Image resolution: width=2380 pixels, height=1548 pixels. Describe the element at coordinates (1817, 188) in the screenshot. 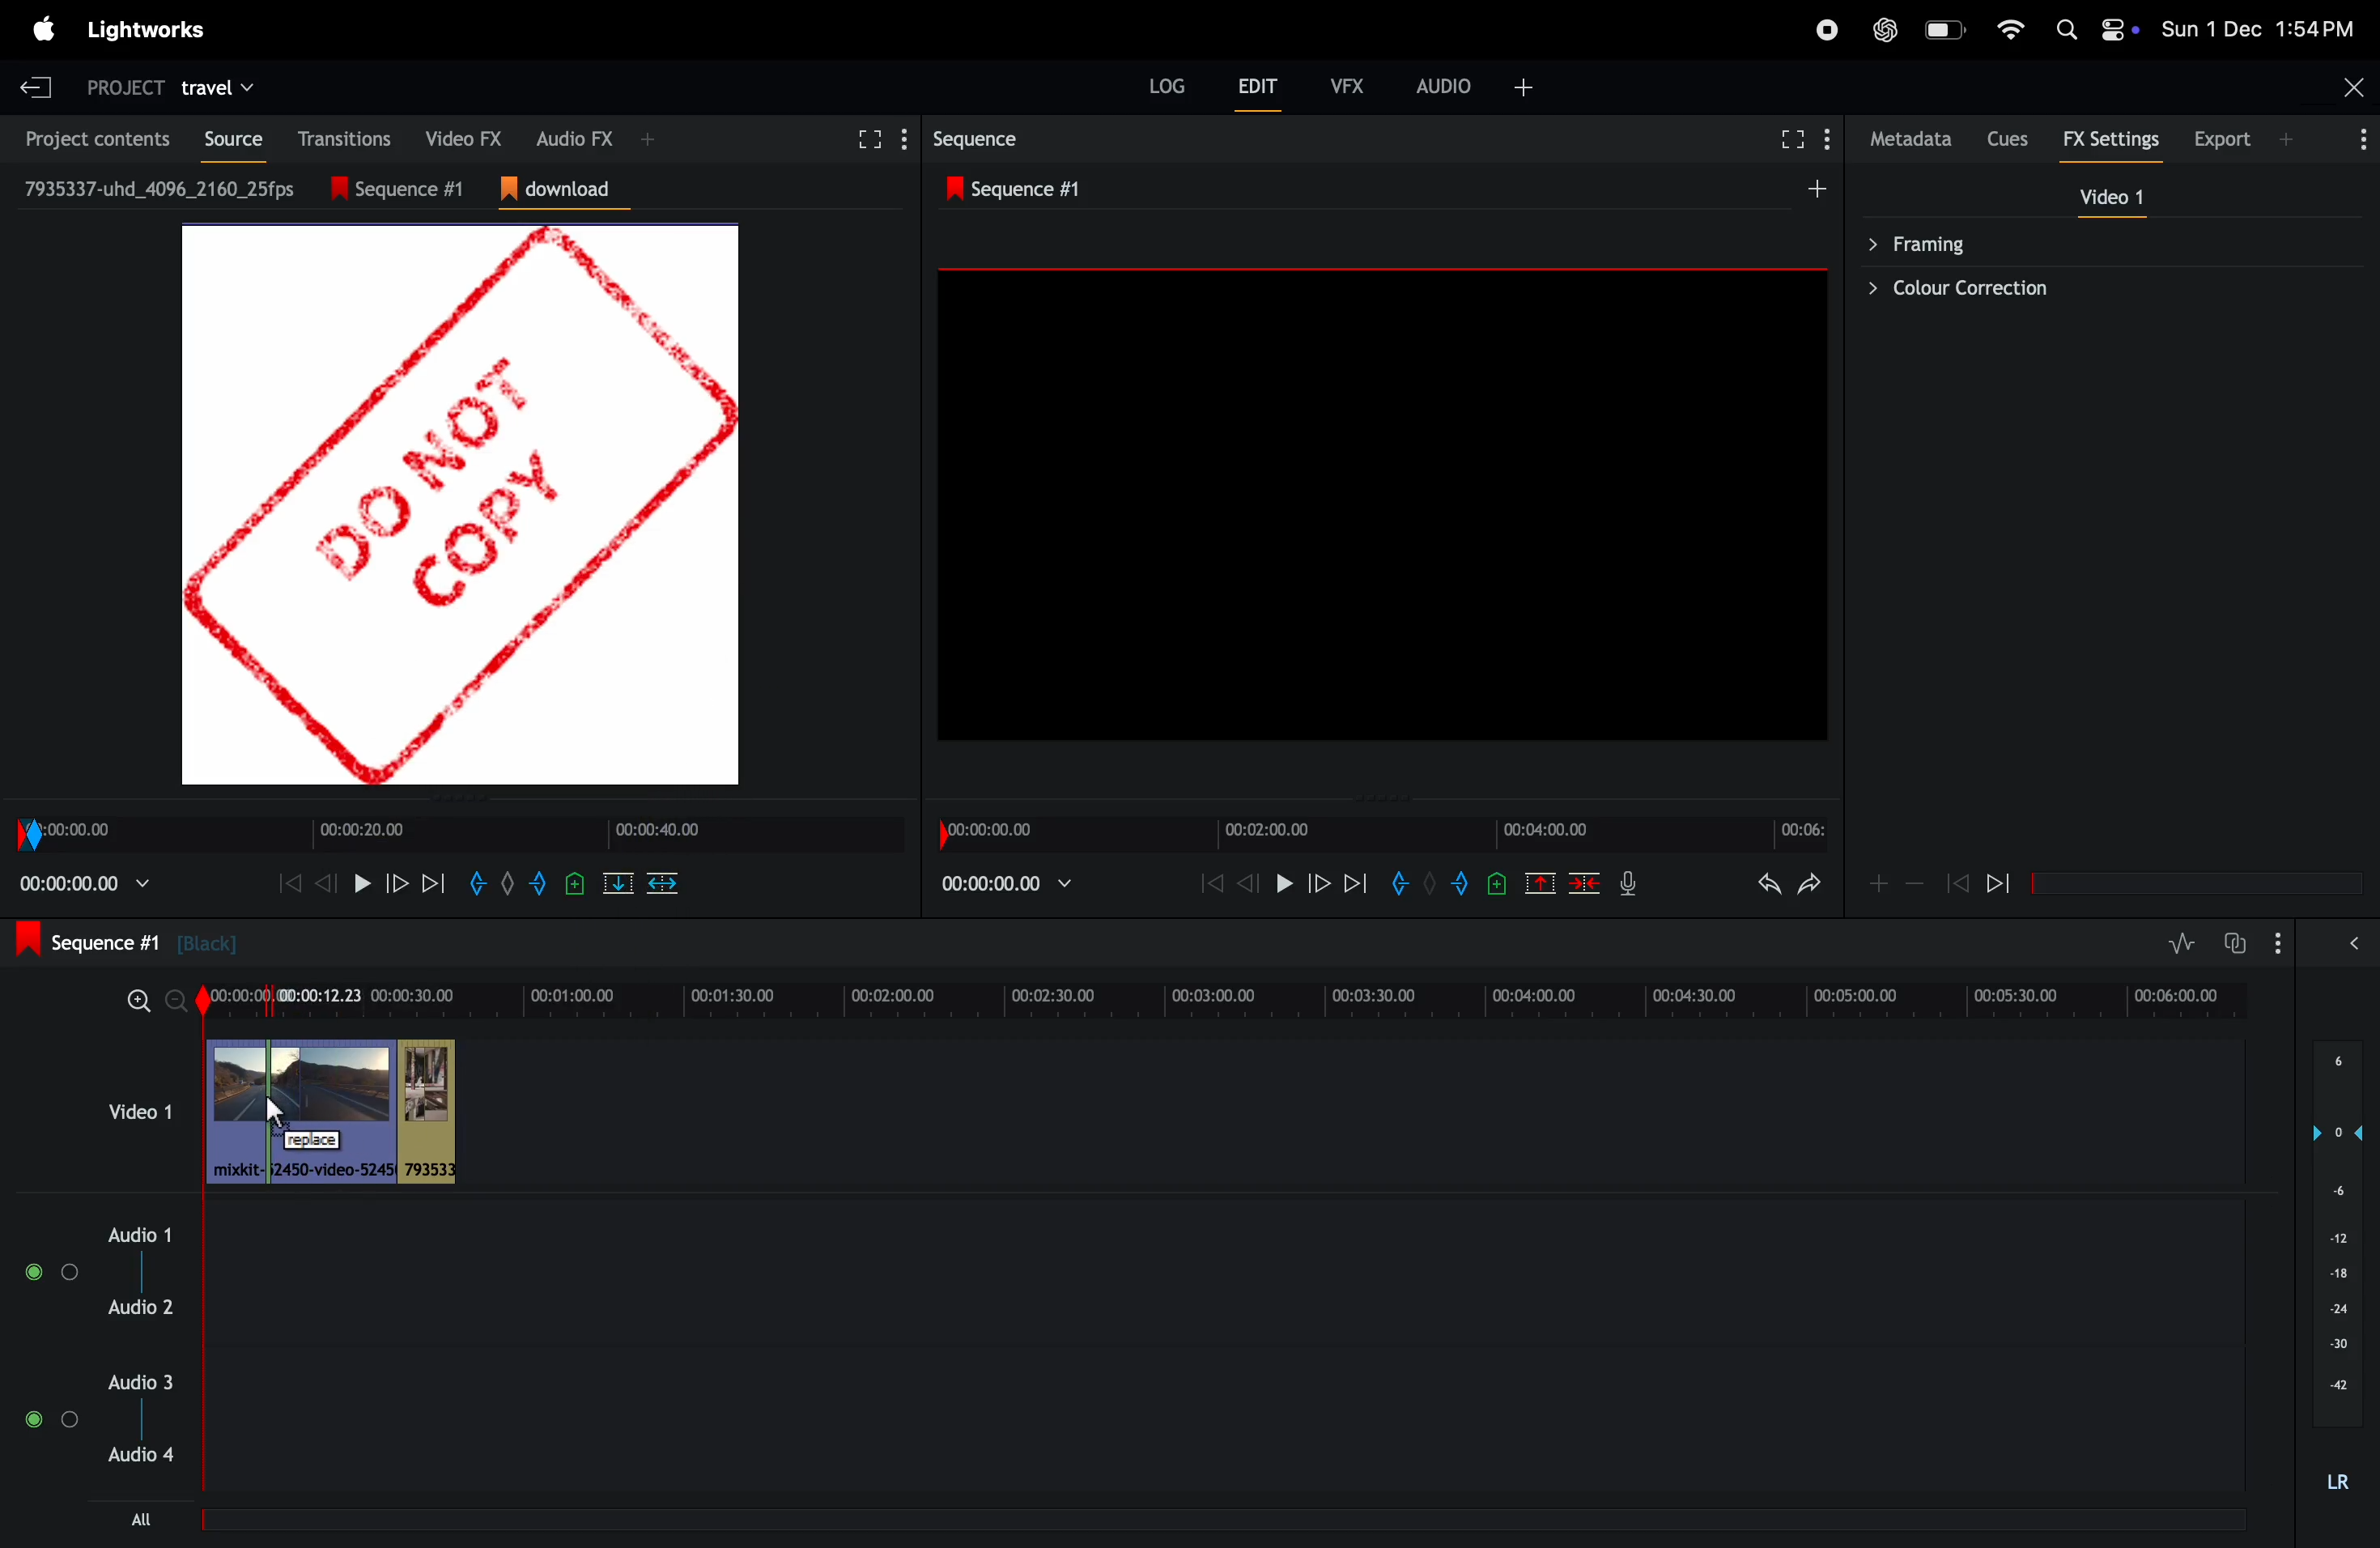

I see `Add` at that location.